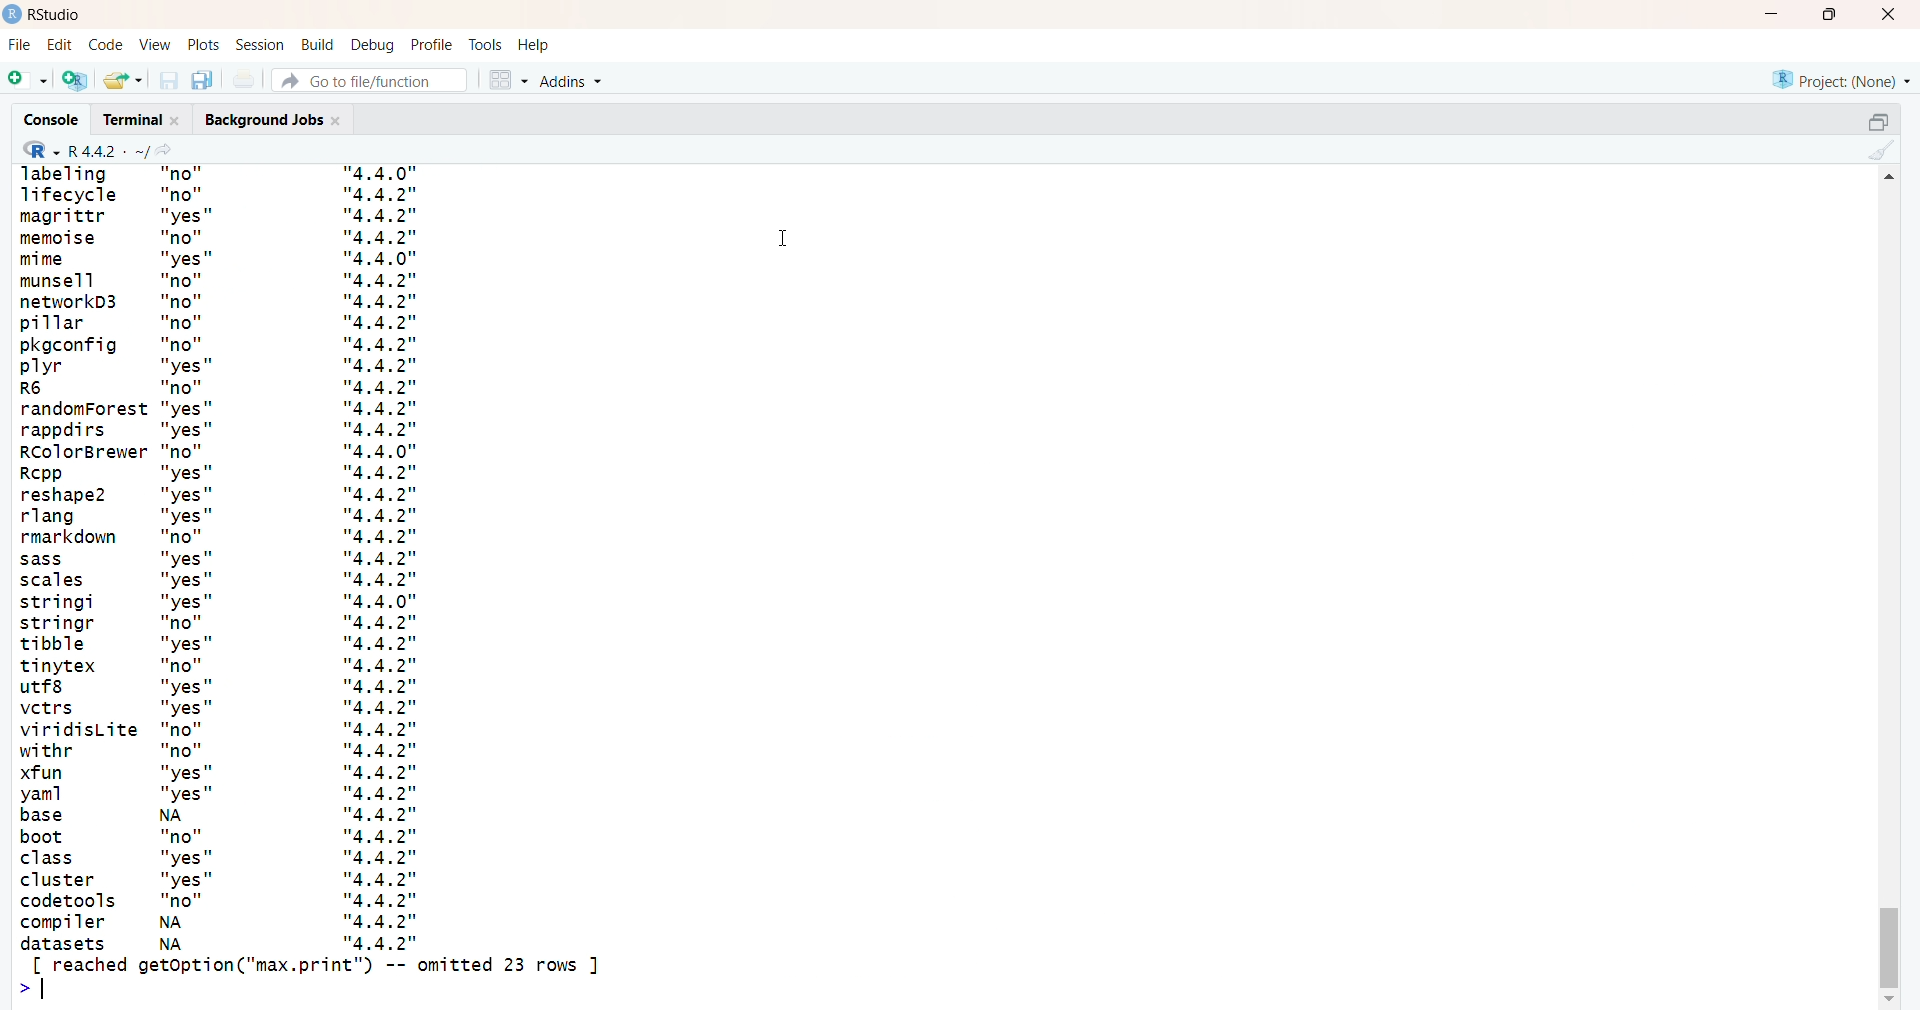 The width and height of the screenshot is (1920, 1010). I want to click on minimize, so click(1767, 14).